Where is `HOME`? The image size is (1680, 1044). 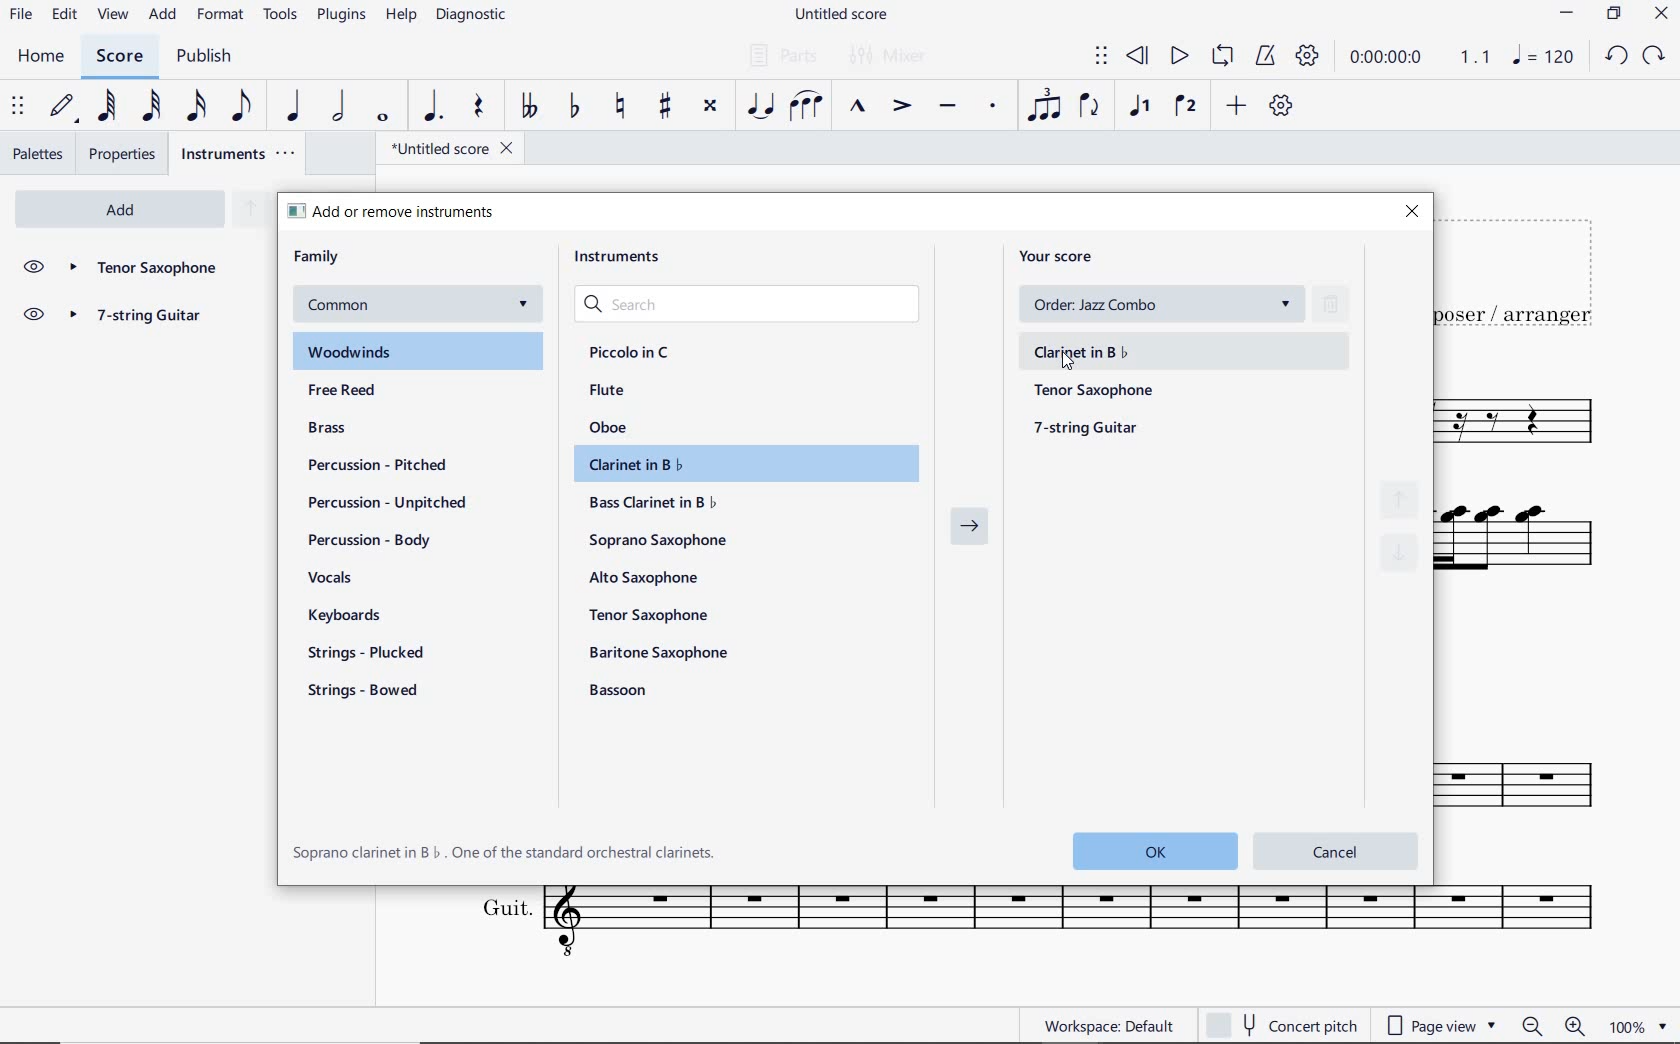
HOME is located at coordinates (42, 58).